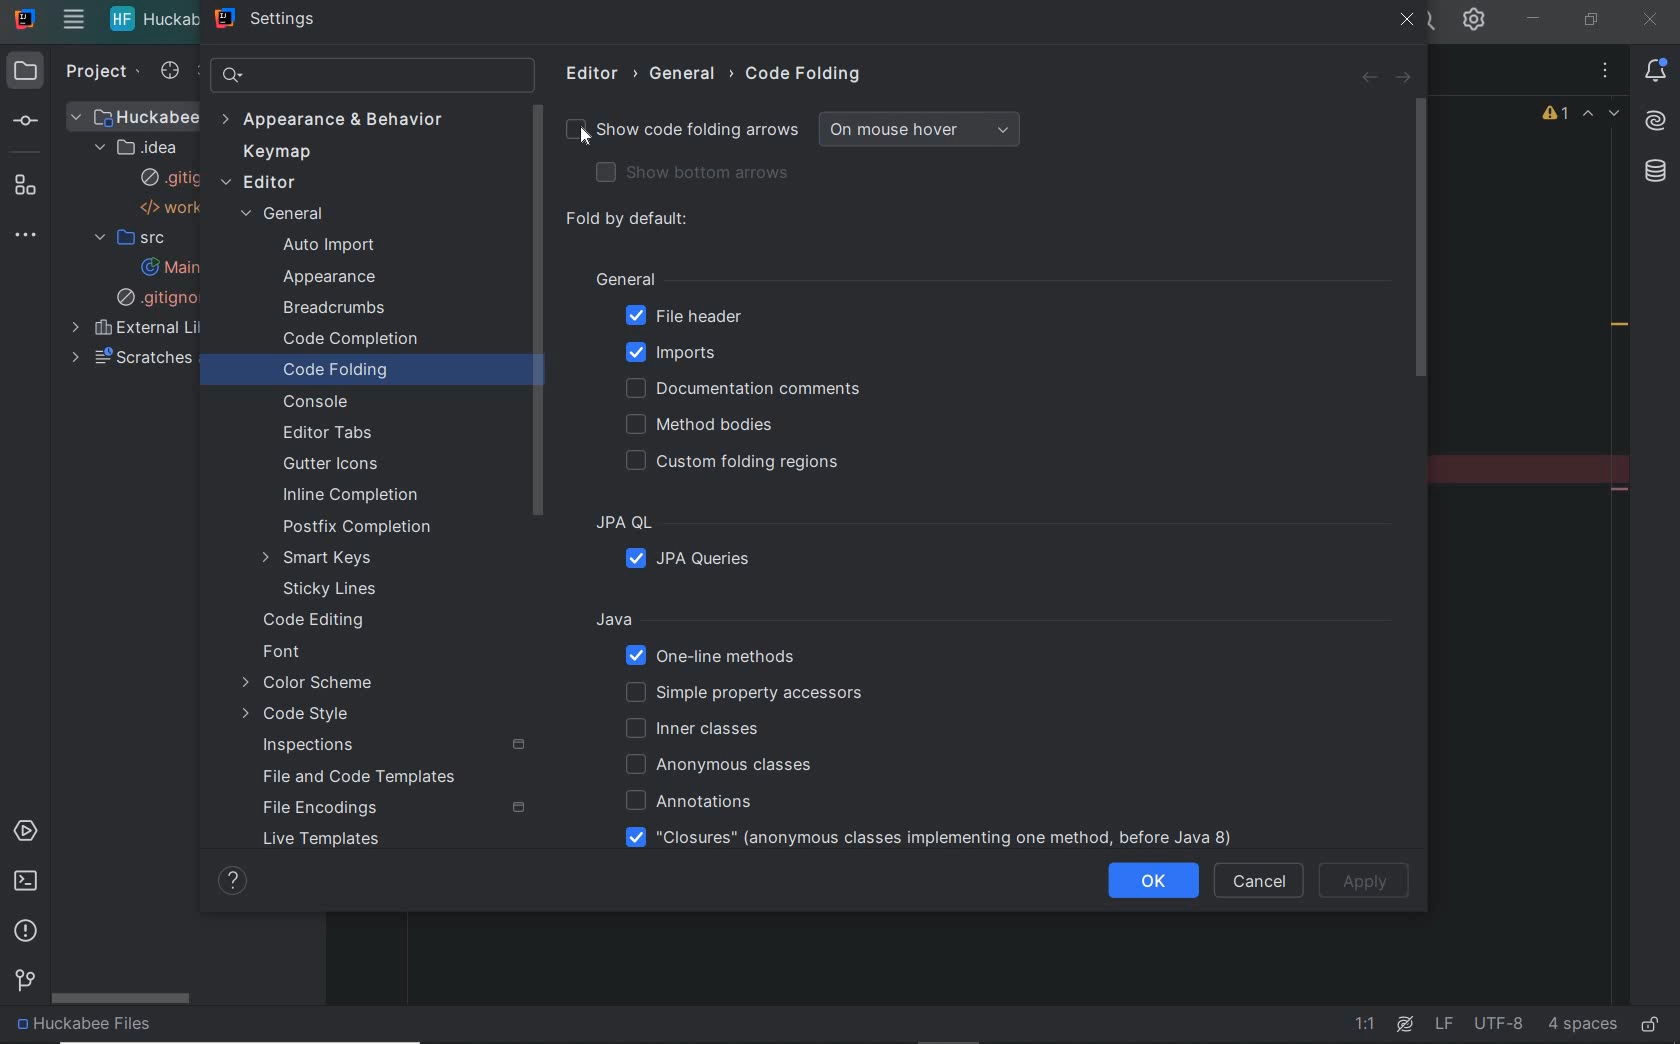 The image size is (1680, 1044). I want to click on structure, so click(32, 185).